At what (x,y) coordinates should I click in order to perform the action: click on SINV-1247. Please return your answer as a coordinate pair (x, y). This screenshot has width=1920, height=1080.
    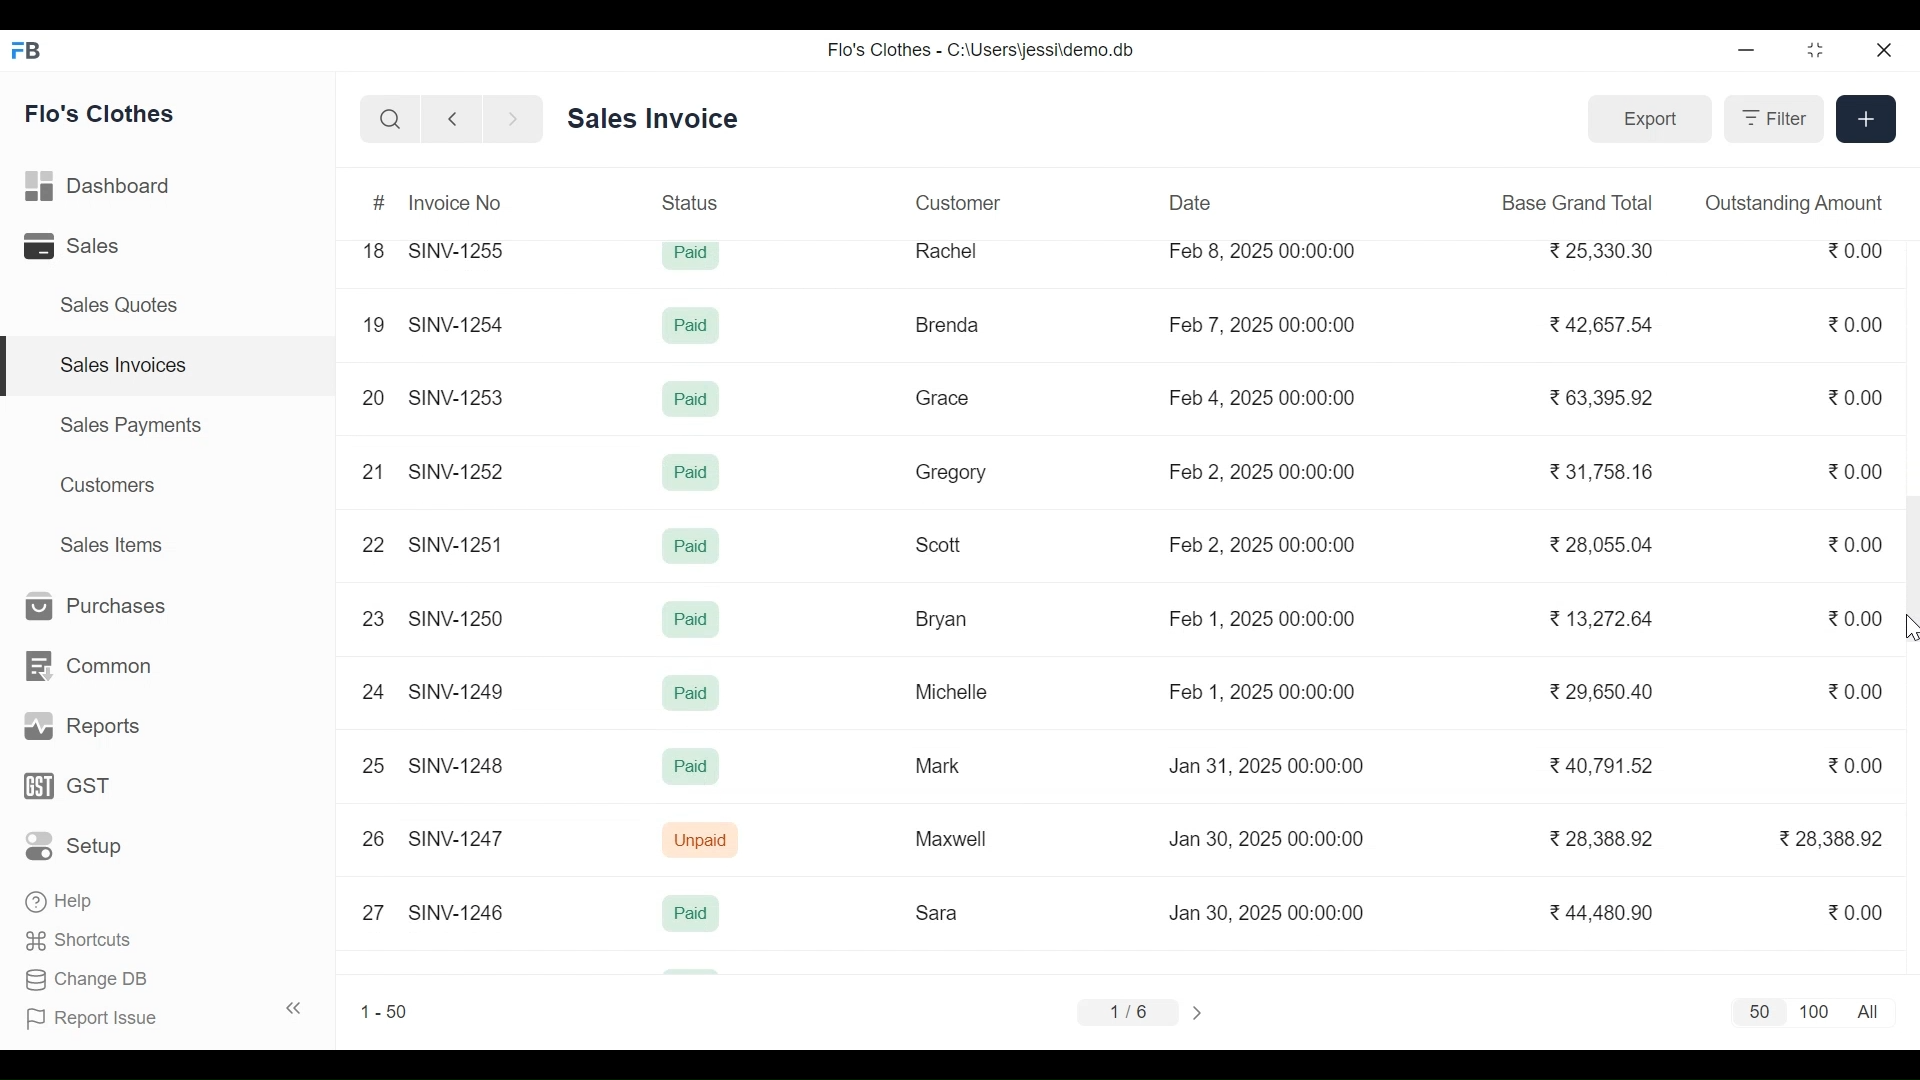
    Looking at the image, I should click on (460, 838).